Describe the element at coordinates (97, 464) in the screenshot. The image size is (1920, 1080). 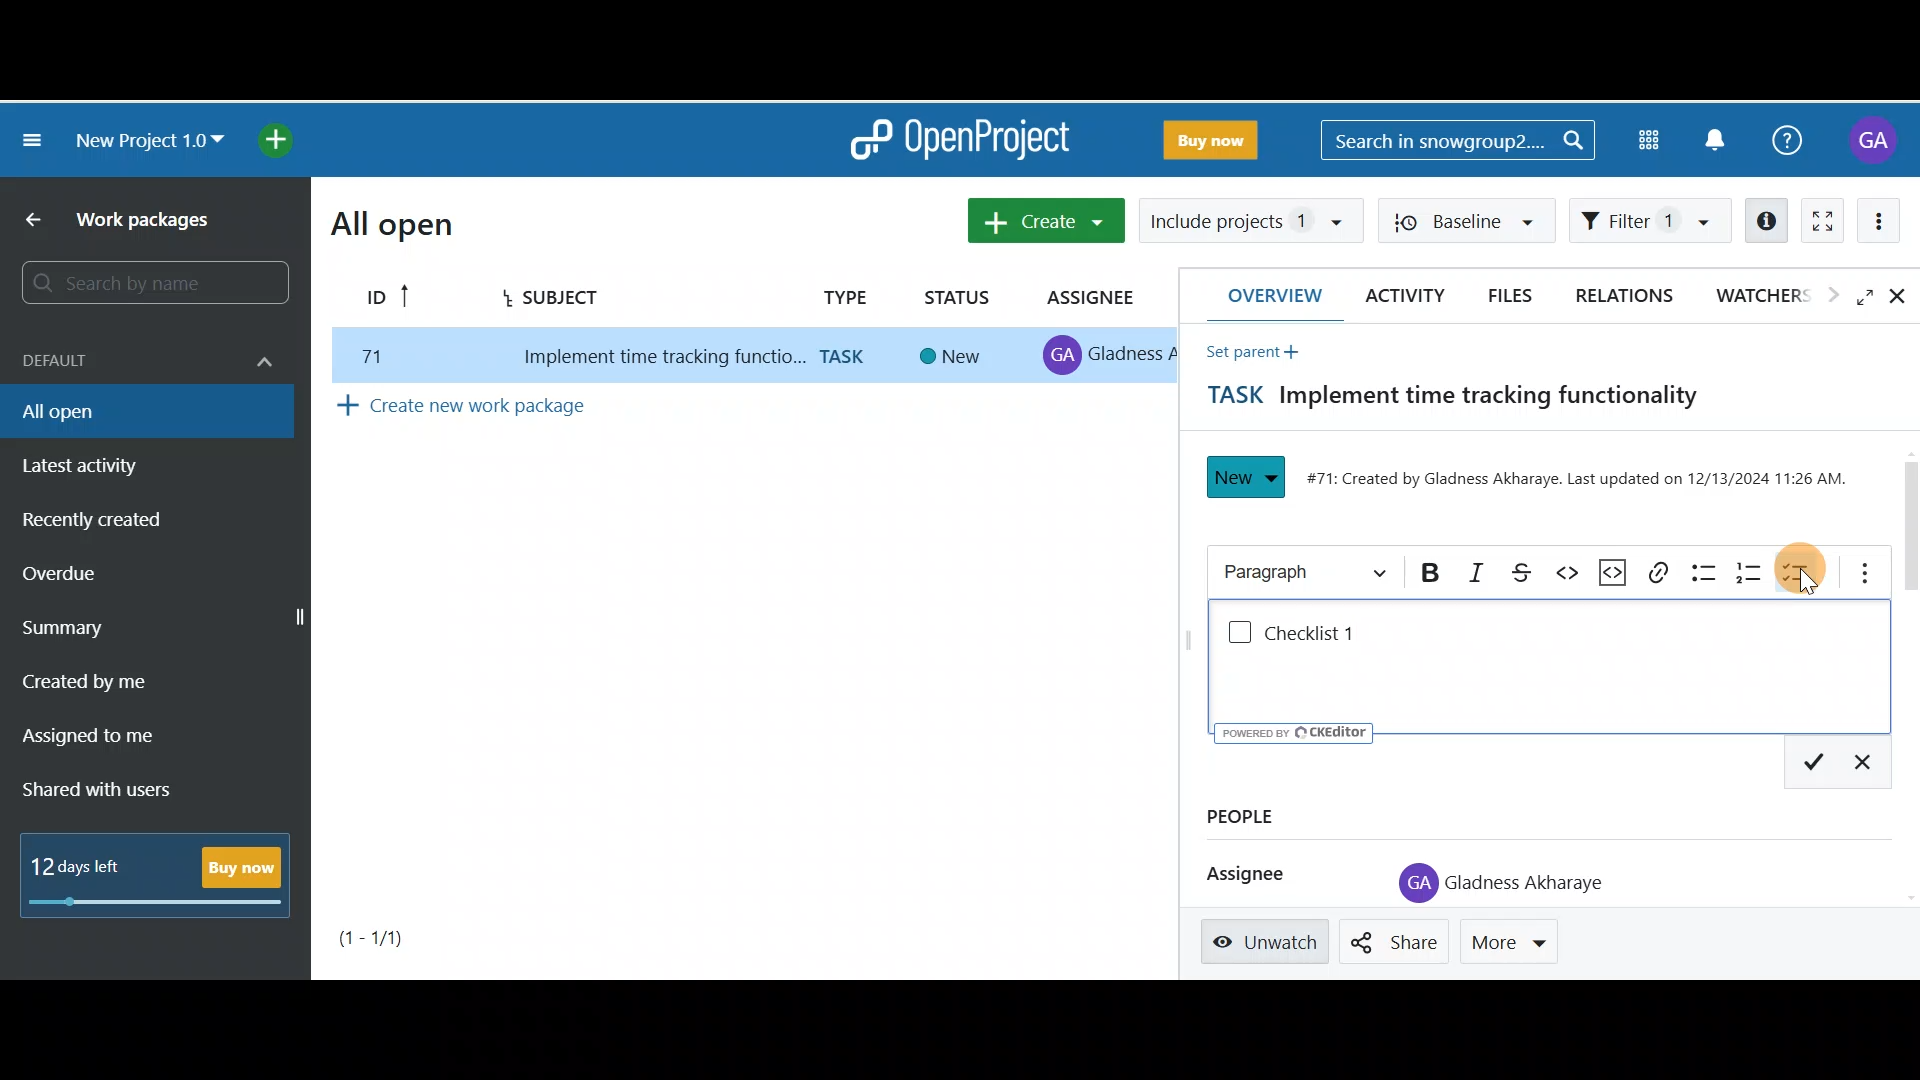
I see `Latest activity` at that location.